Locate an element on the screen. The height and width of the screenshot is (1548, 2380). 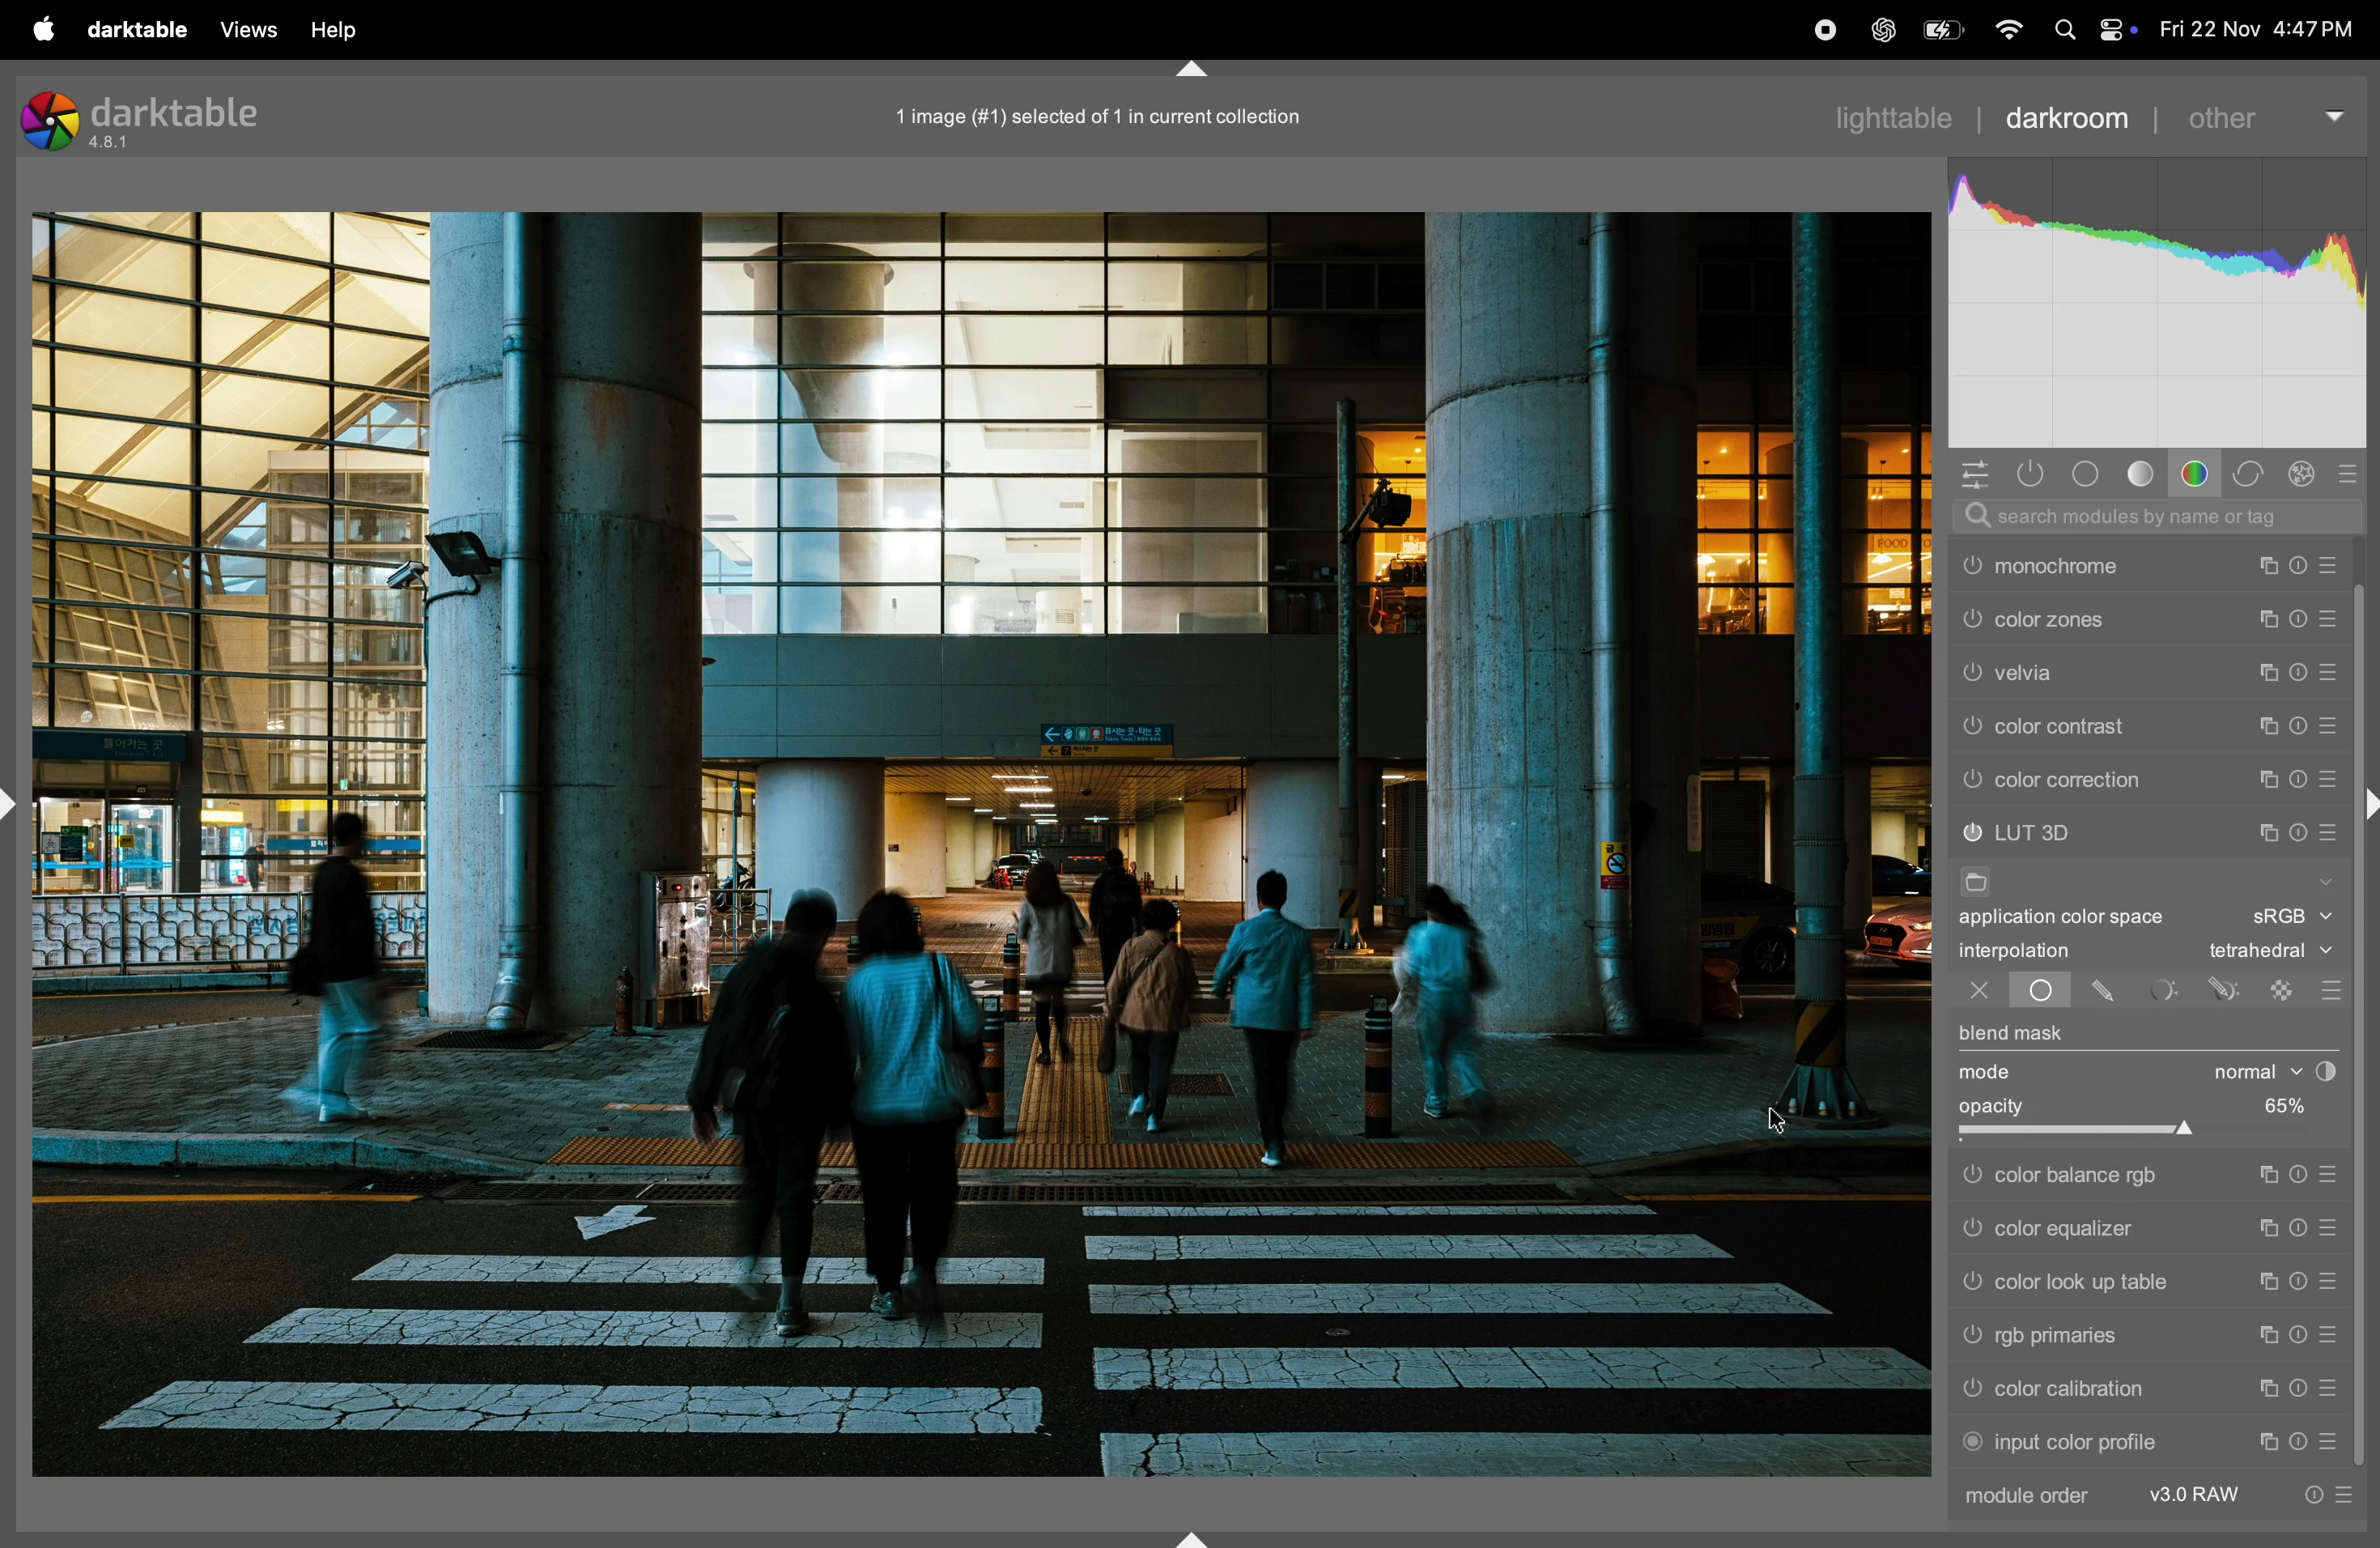
view is located at coordinates (347, 31).